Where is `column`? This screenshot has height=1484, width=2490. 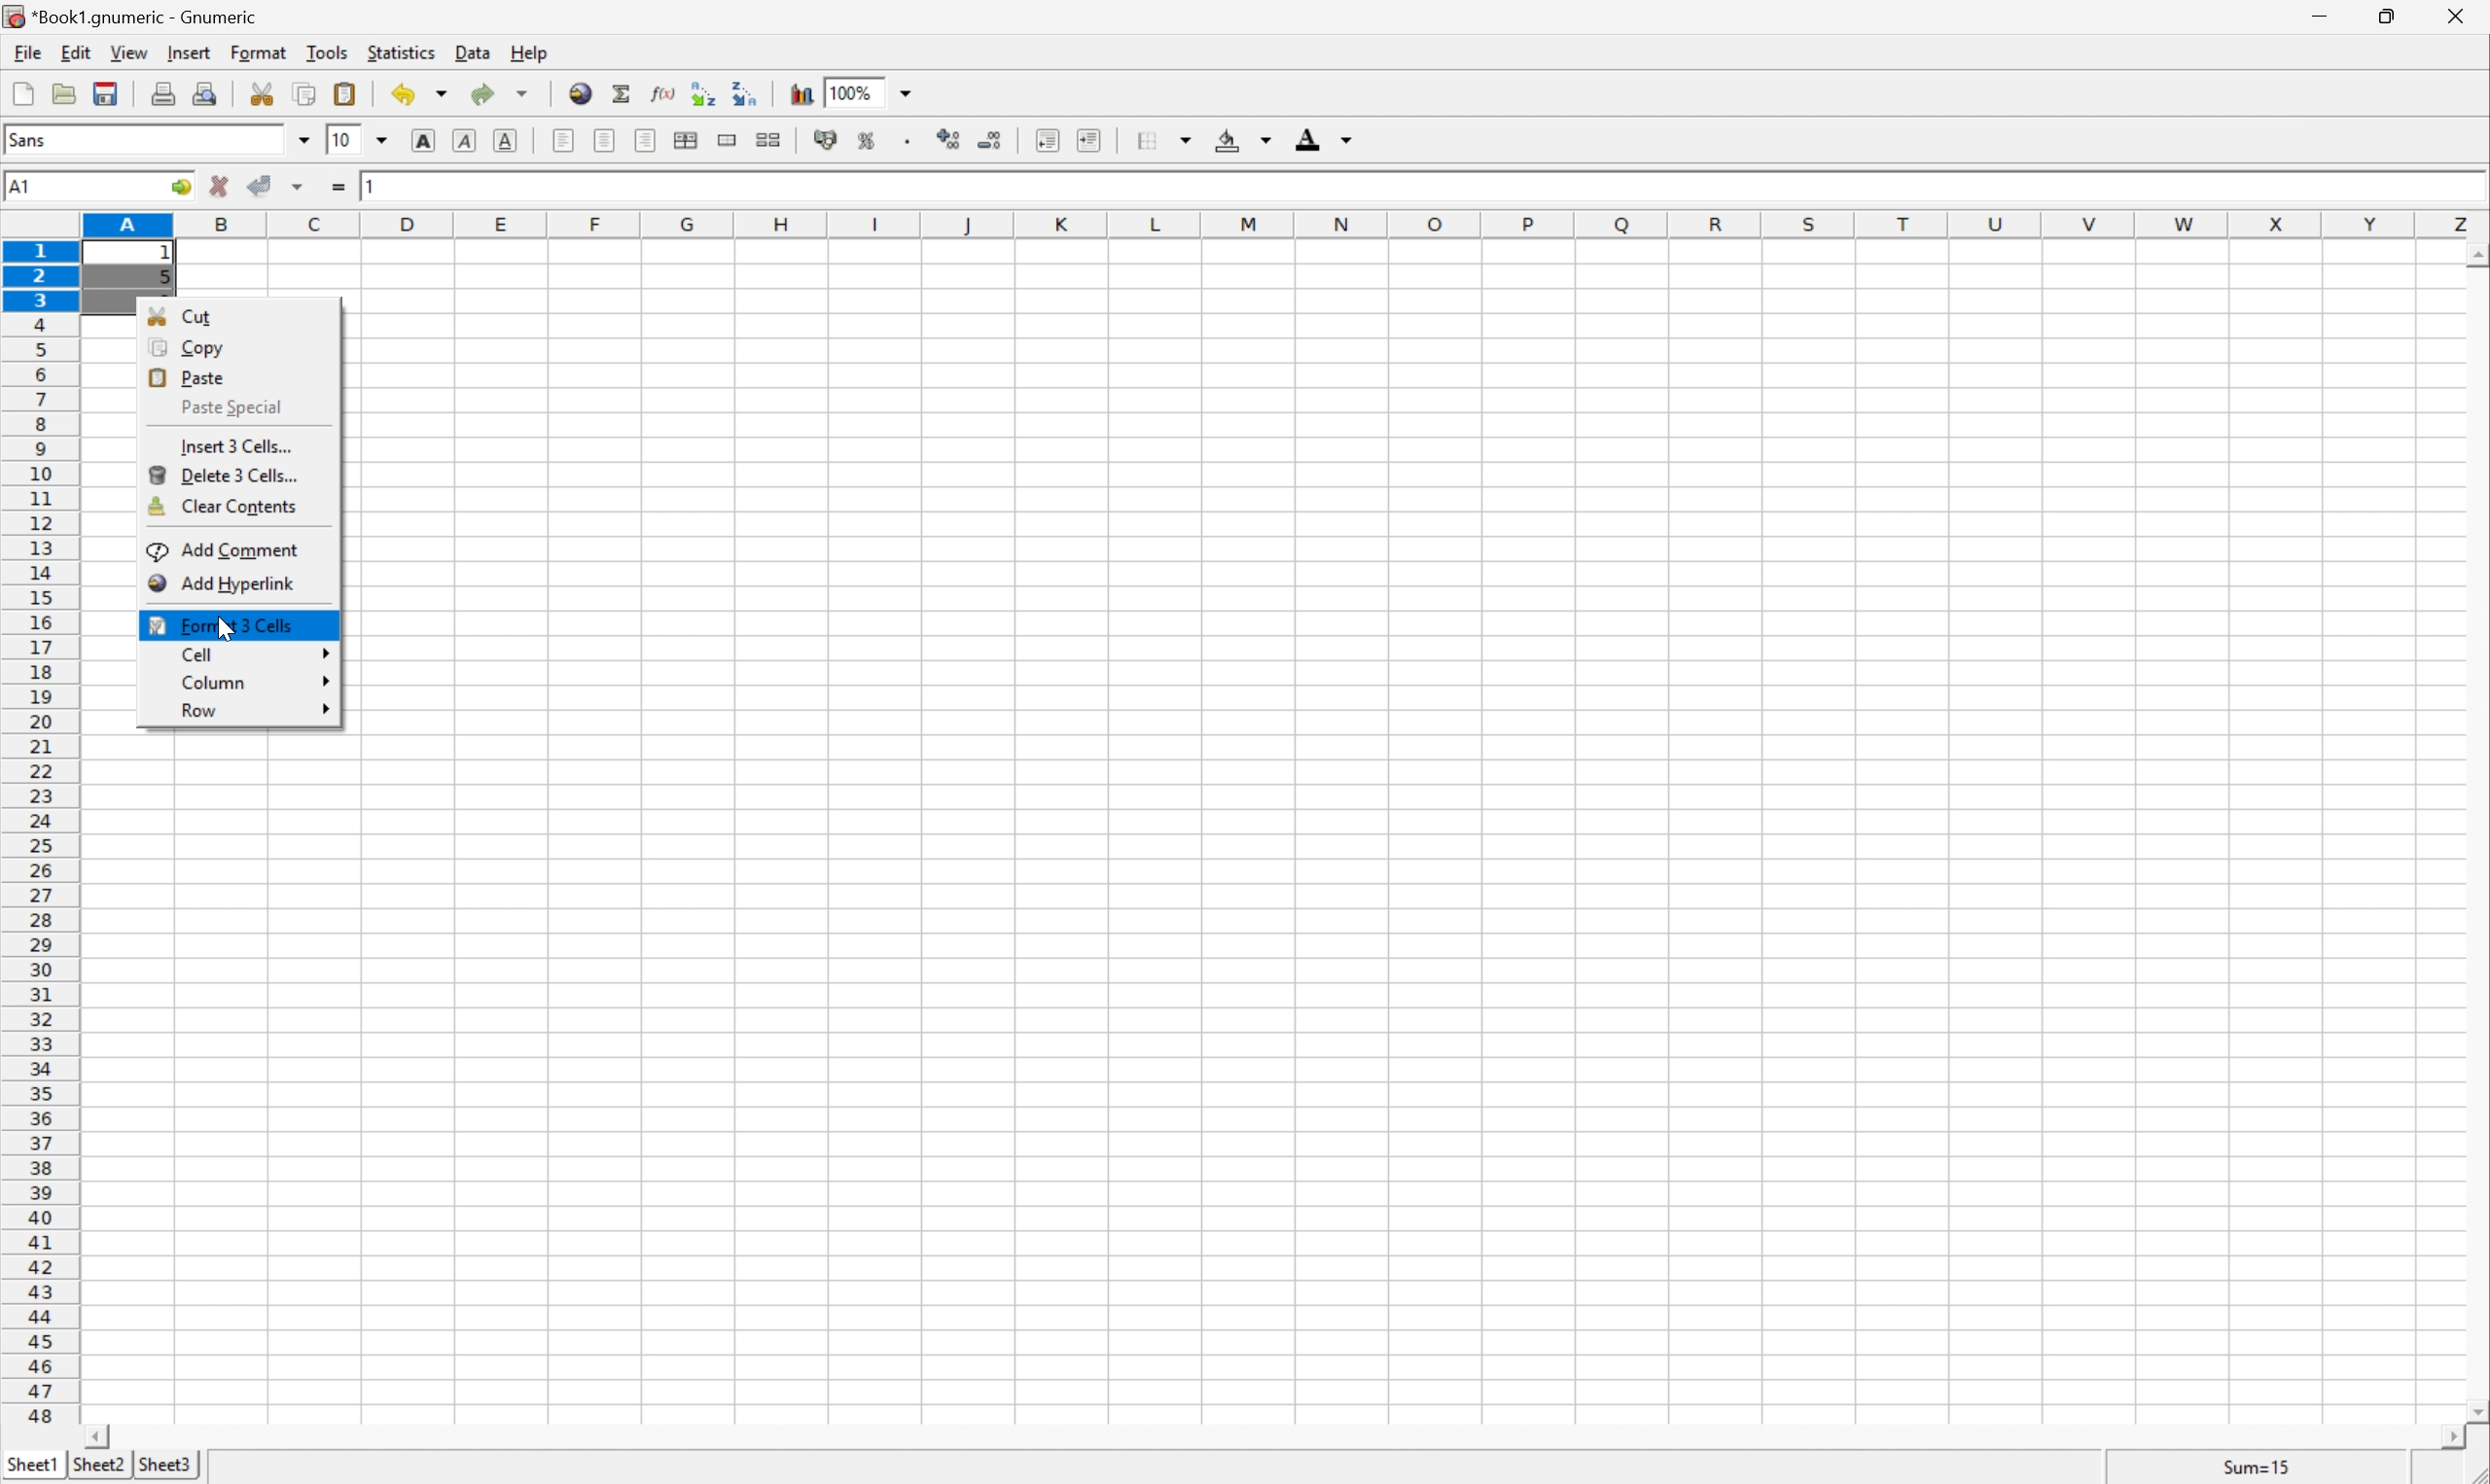 column is located at coordinates (254, 682).